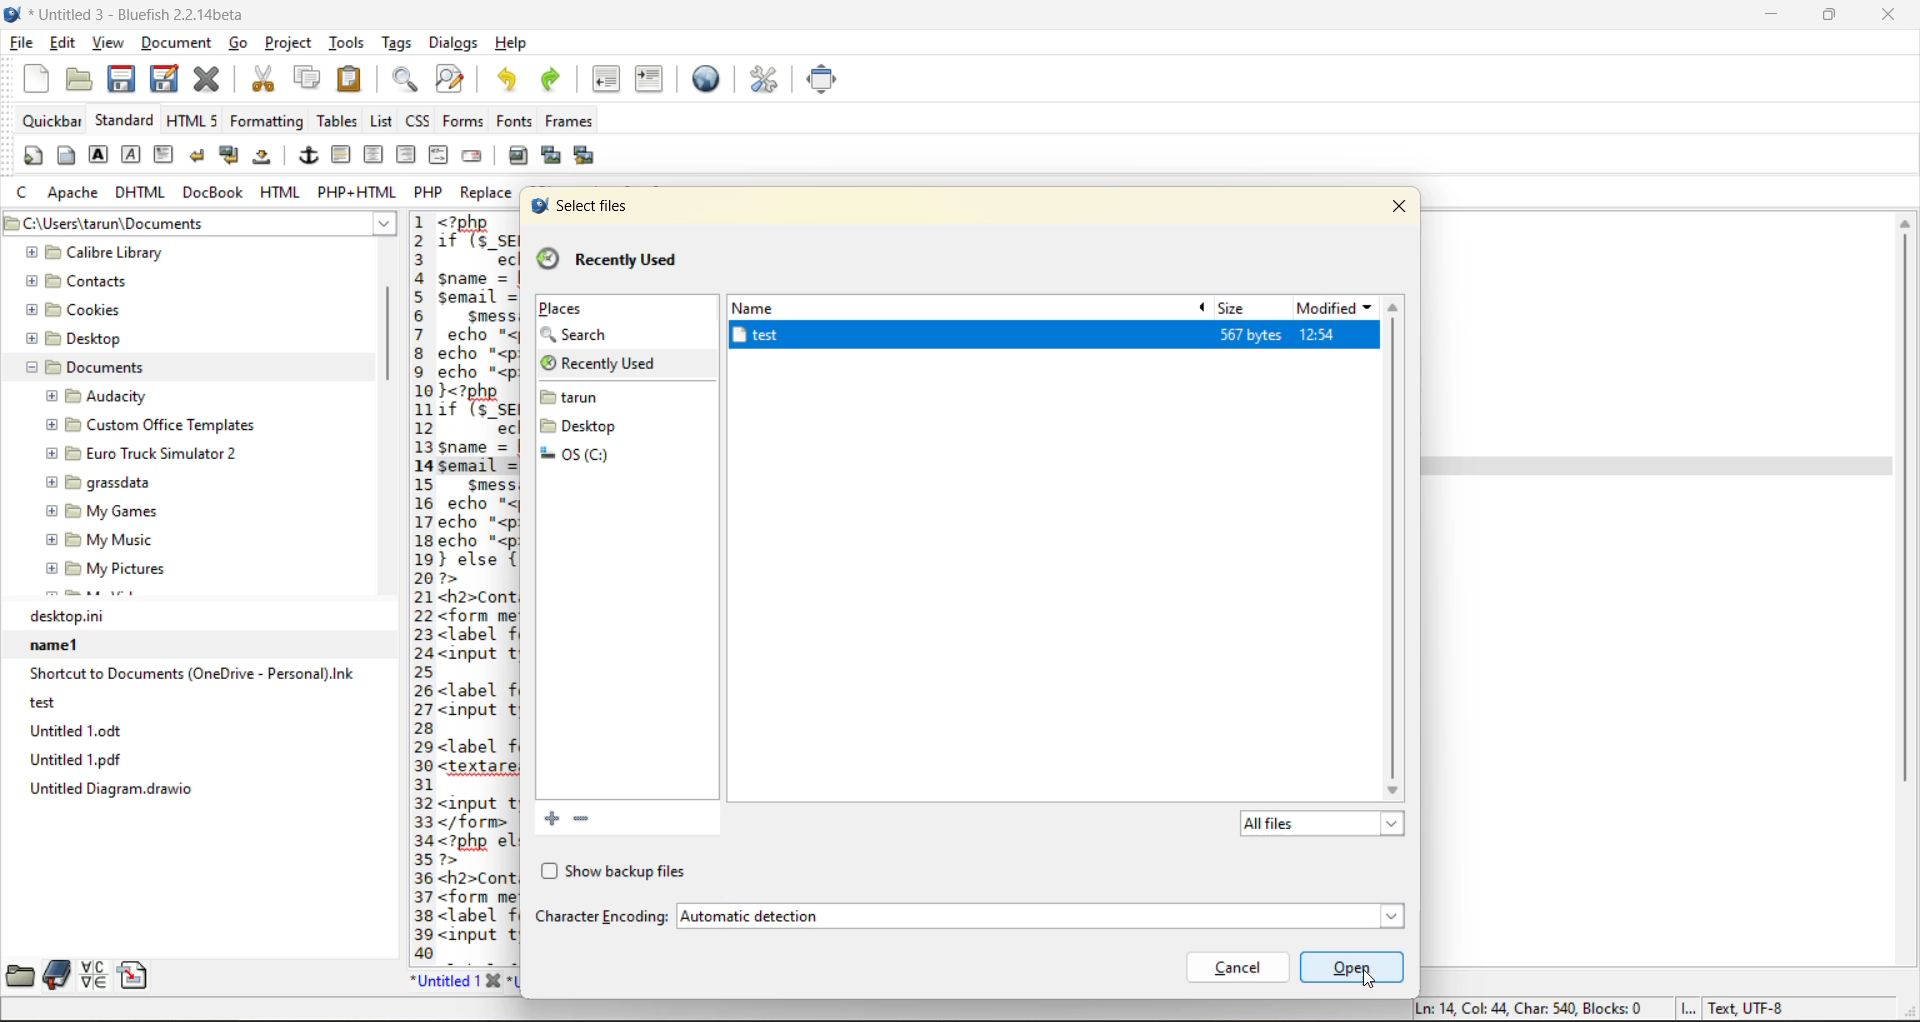 This screenshot has height=1022, width=1920. Describe the element at coordinates (125, 121) in the screenshot. I see `standard` at that location.